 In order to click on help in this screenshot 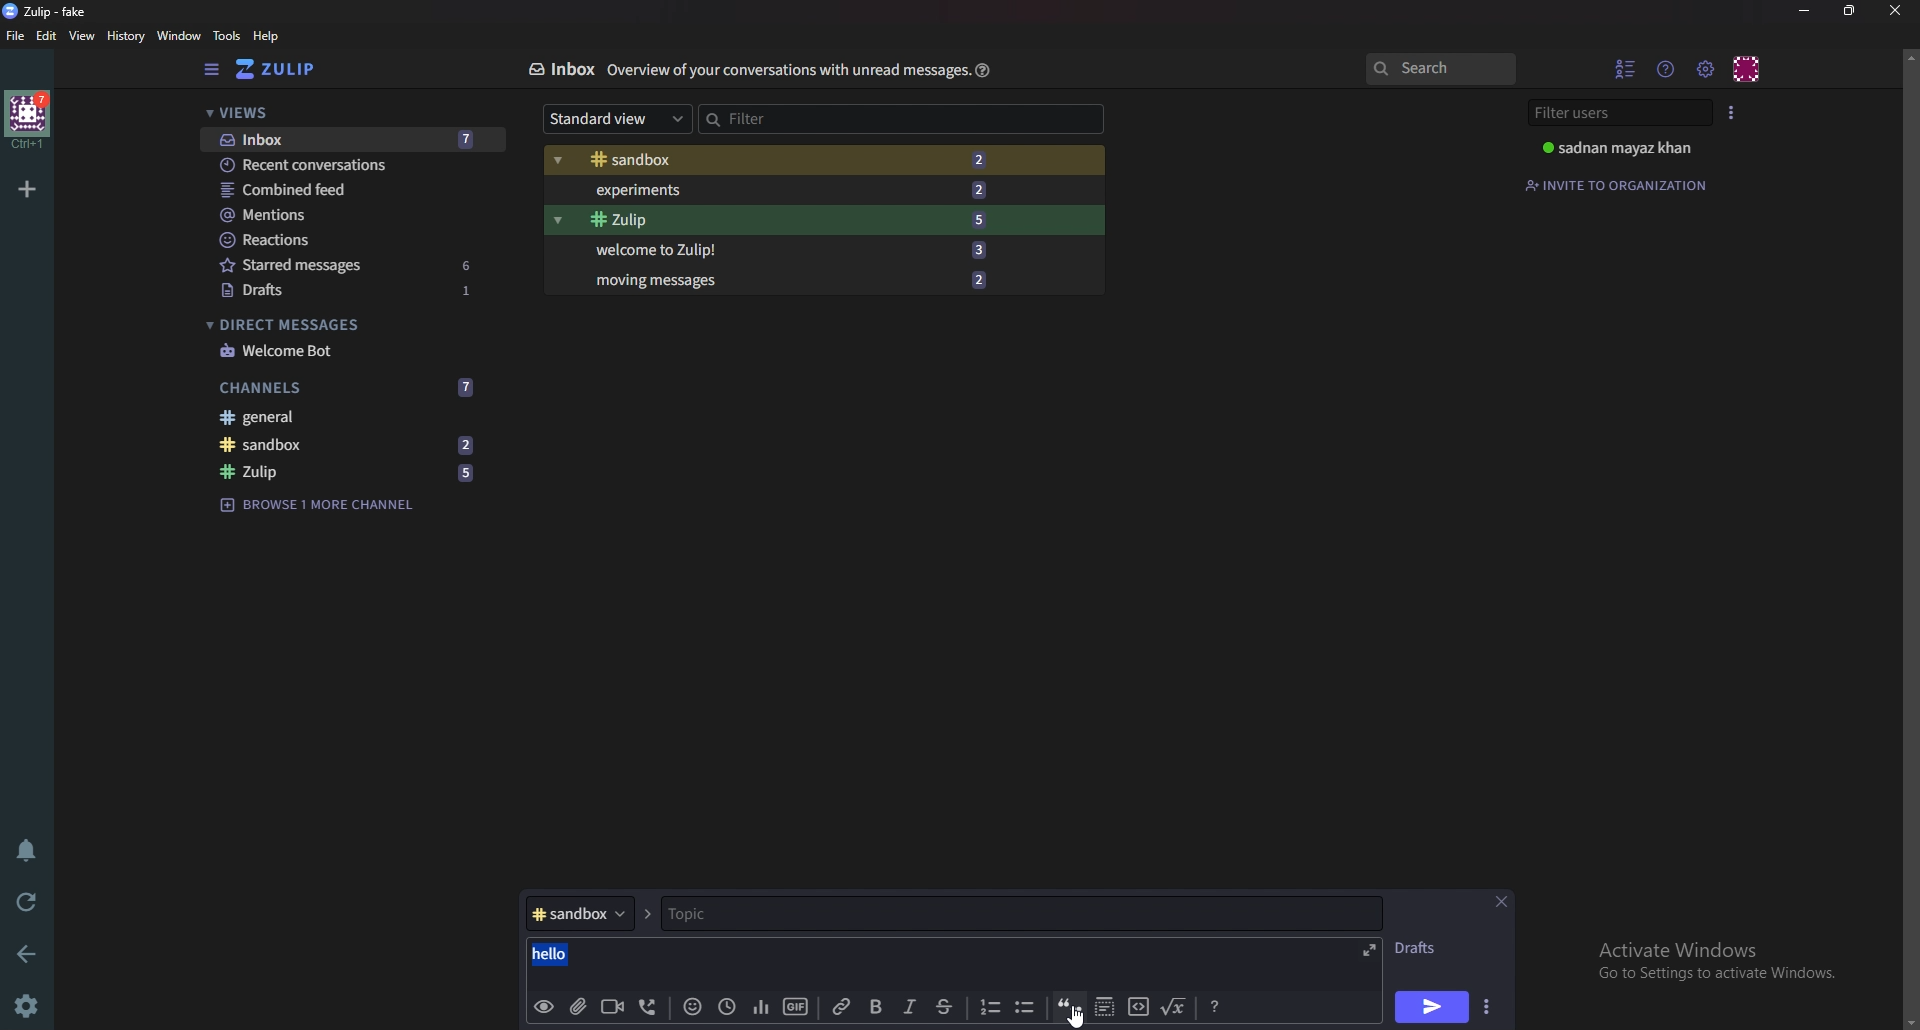, I will do `click(267, 36)`.